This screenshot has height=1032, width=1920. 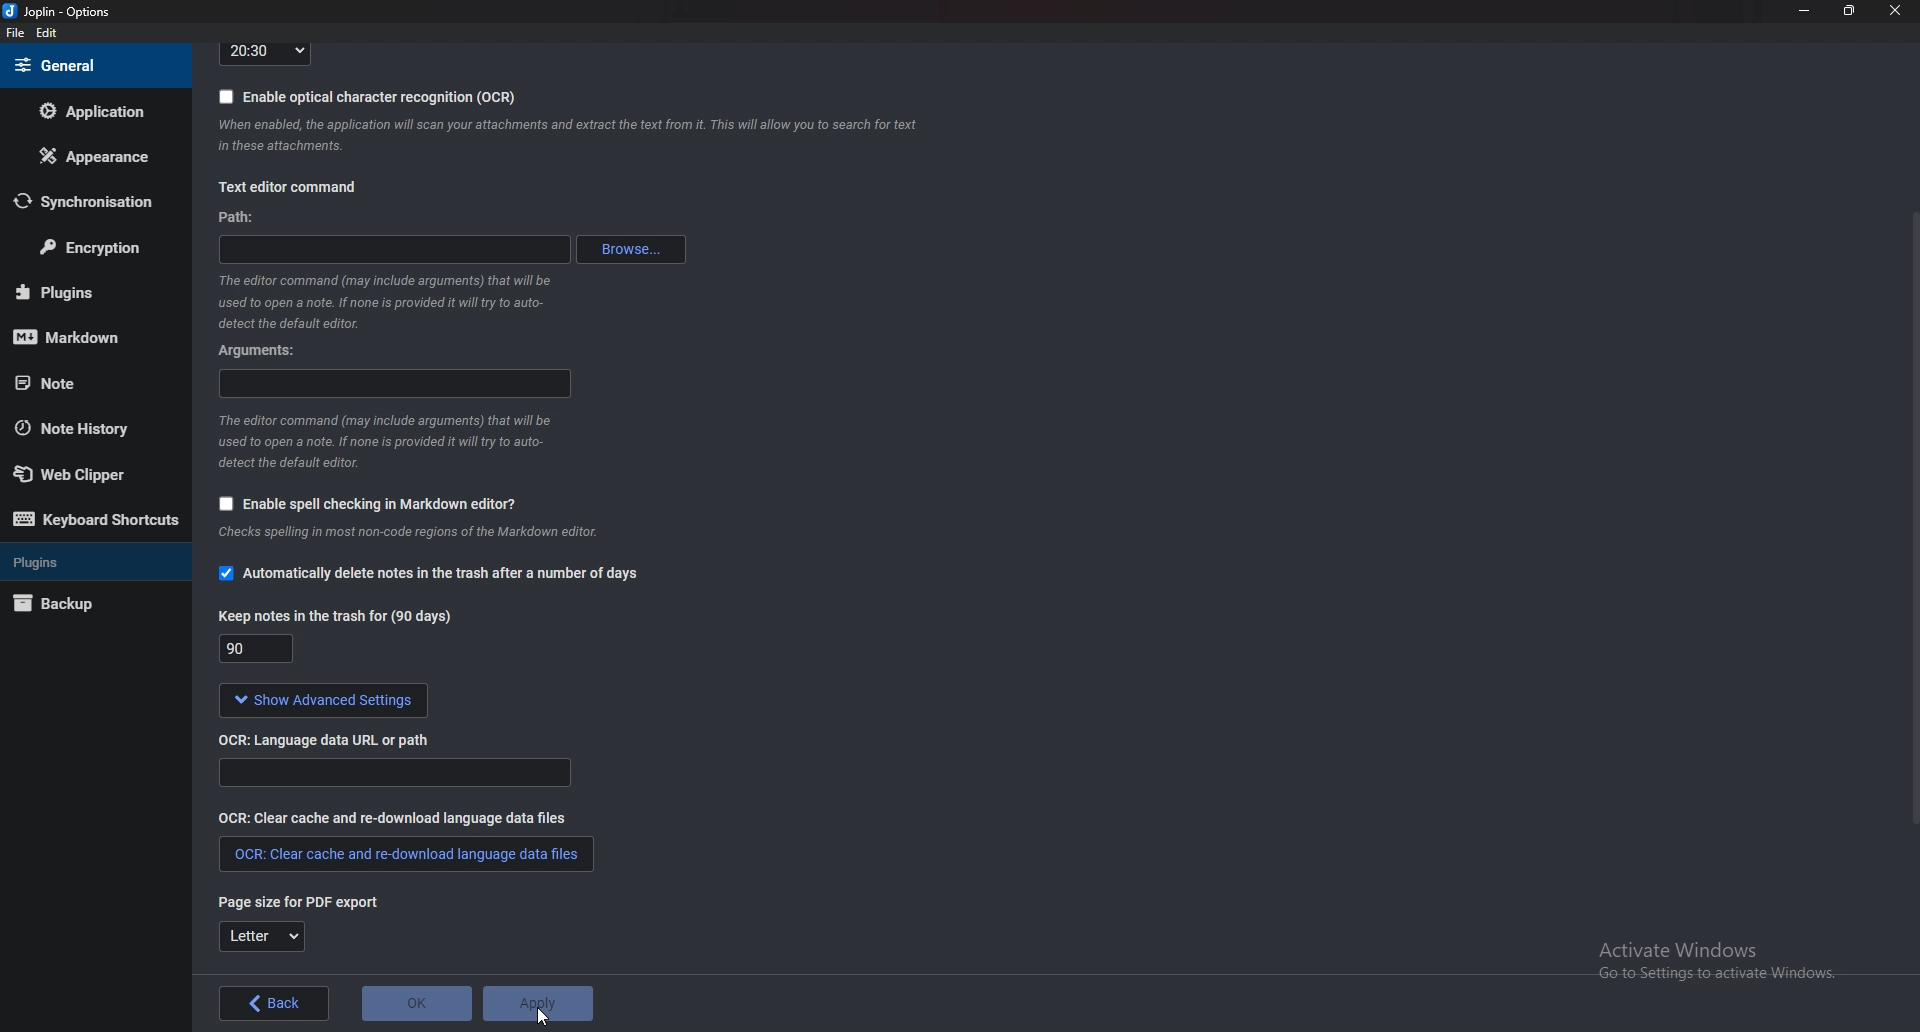 I want to click on Cursor, so click(x=544, y=1018).